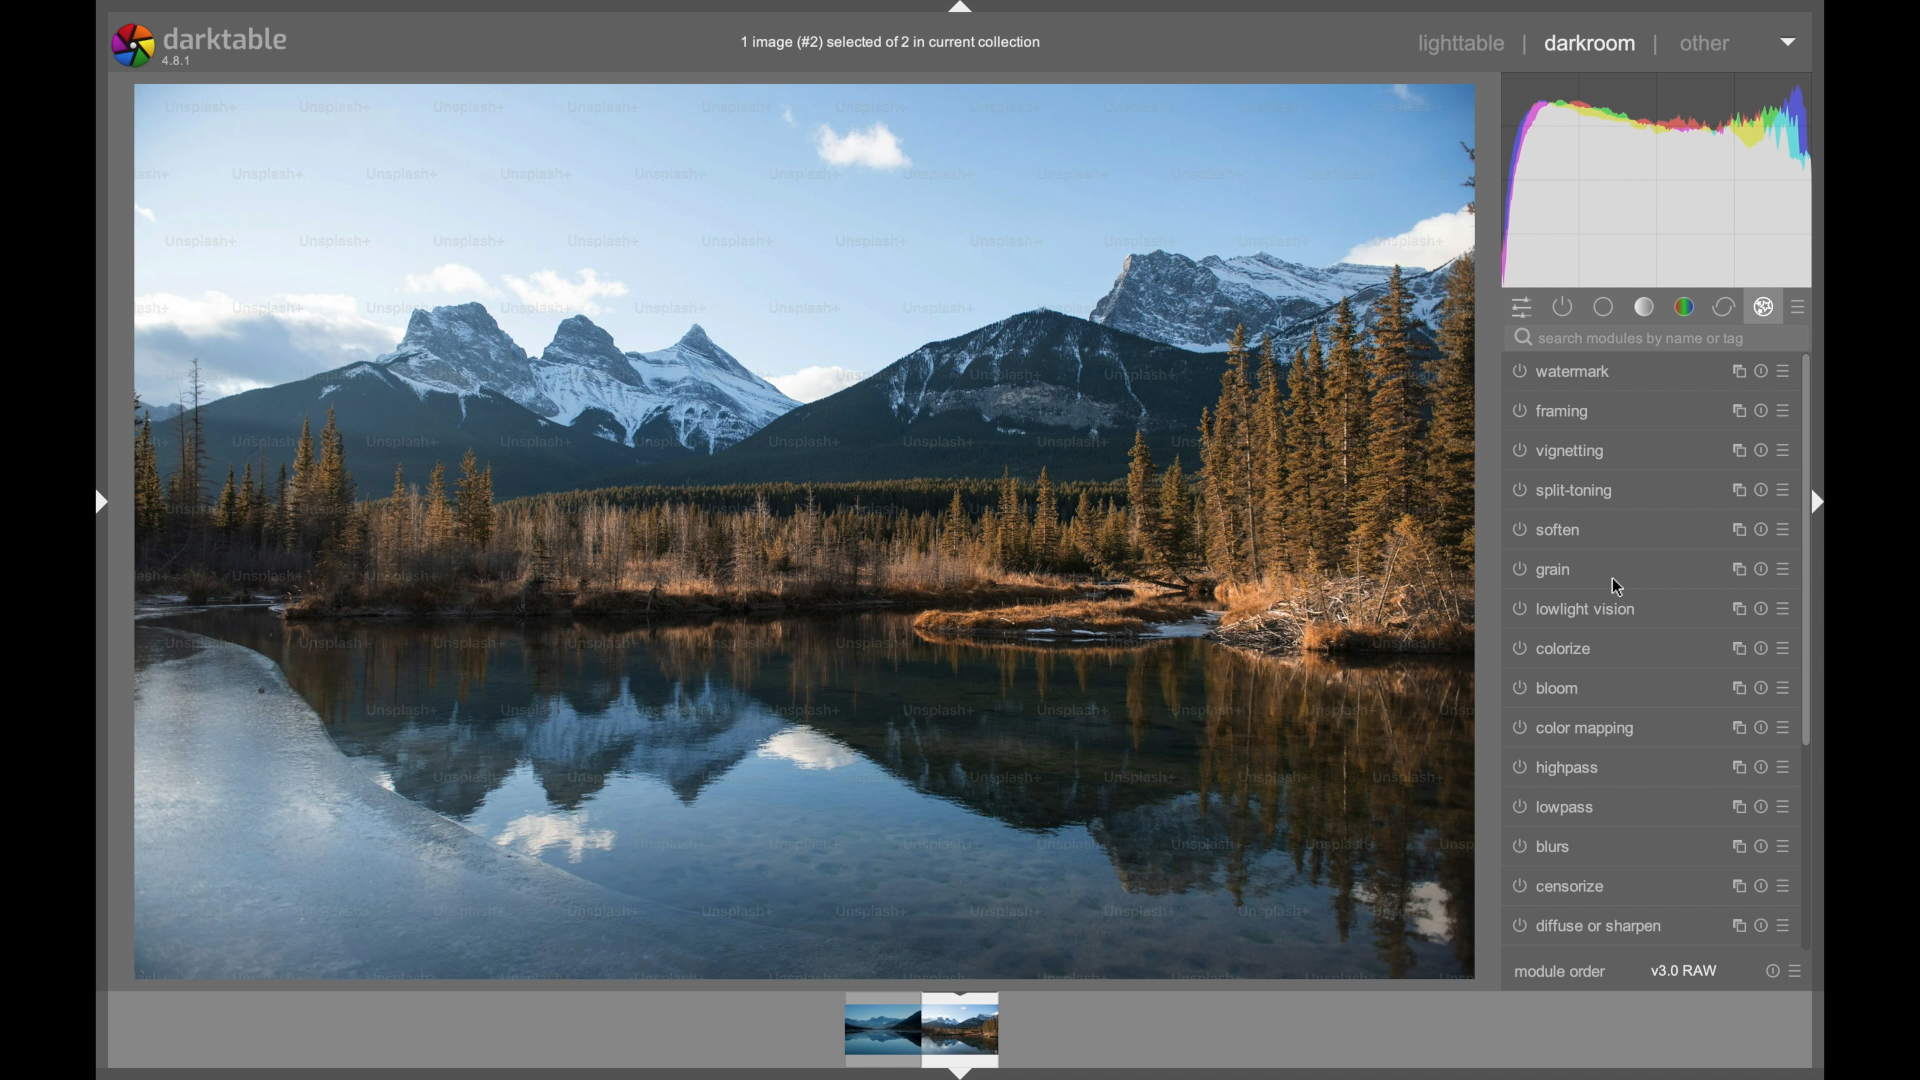 The height and width of the screenshot is (1080, 1920). What do you see at coordinates (1758, 529) in the screenshot?
I see `reset parameters` at bounding box center [1758, 529].